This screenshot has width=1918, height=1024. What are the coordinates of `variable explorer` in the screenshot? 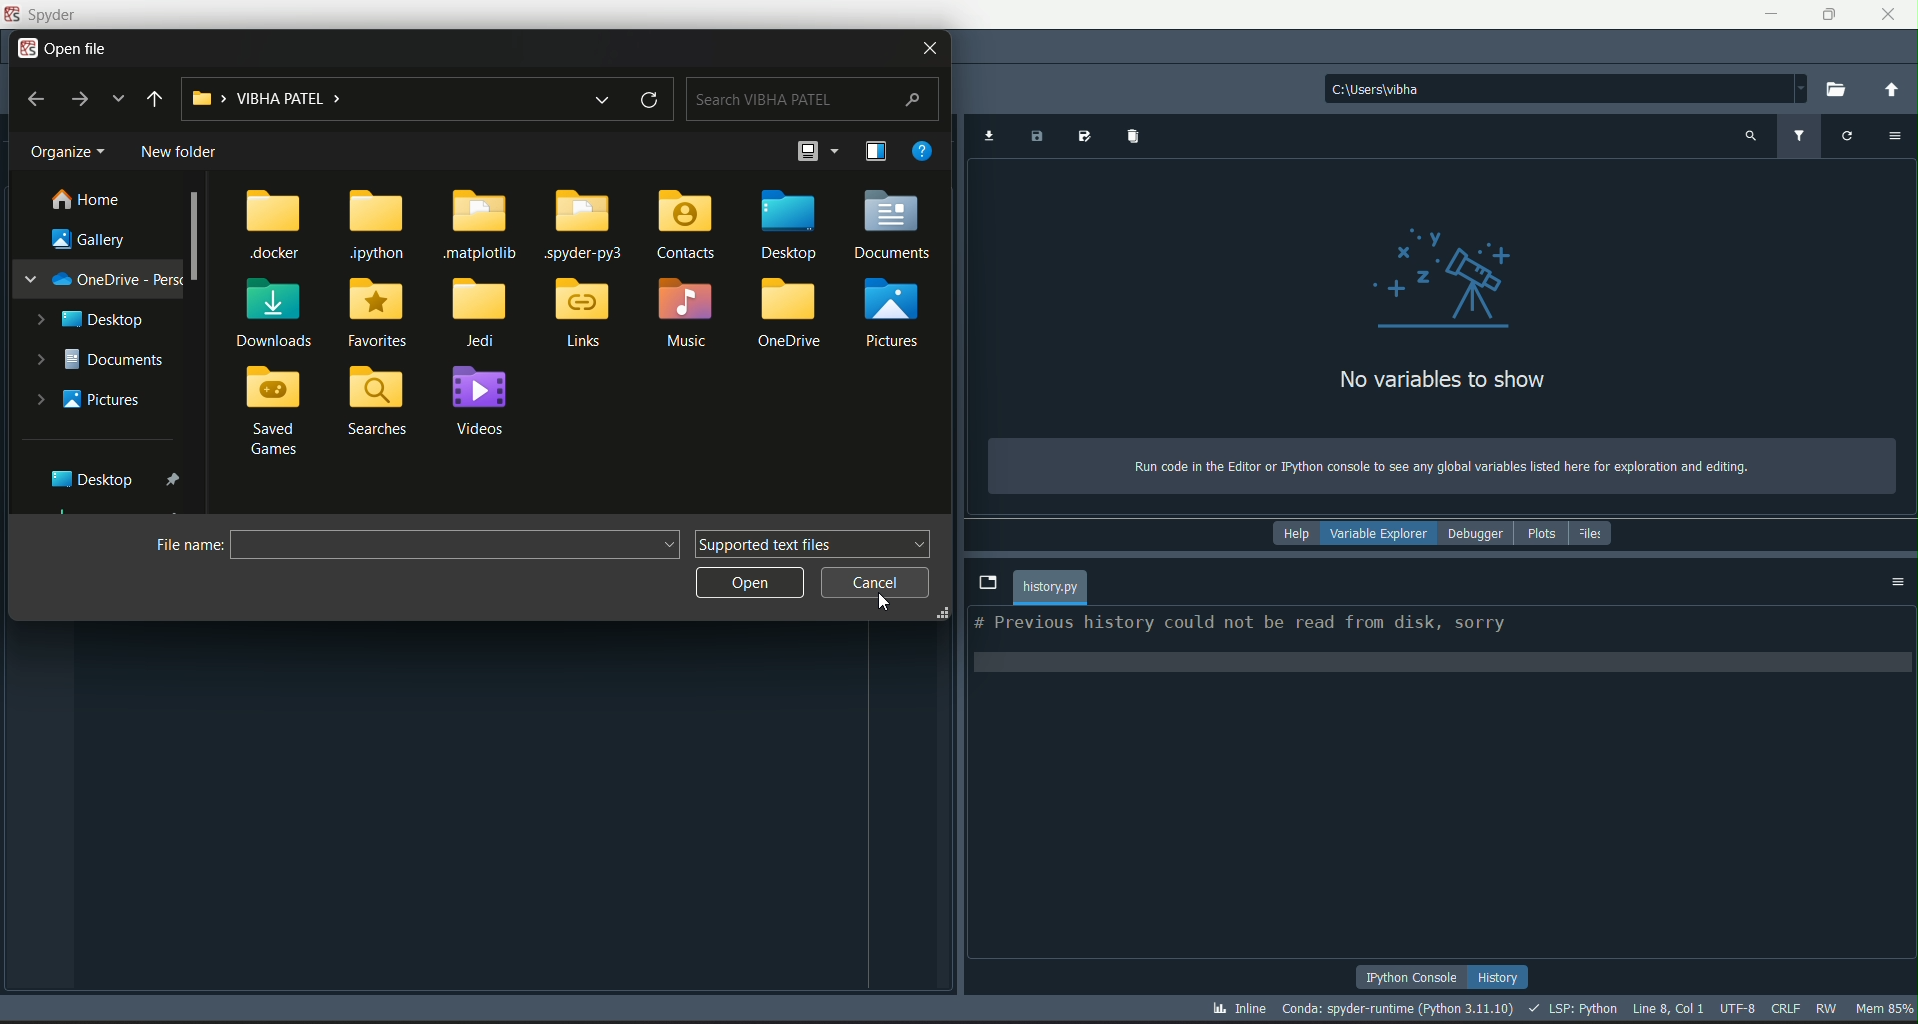 It's located at (1378, 534).